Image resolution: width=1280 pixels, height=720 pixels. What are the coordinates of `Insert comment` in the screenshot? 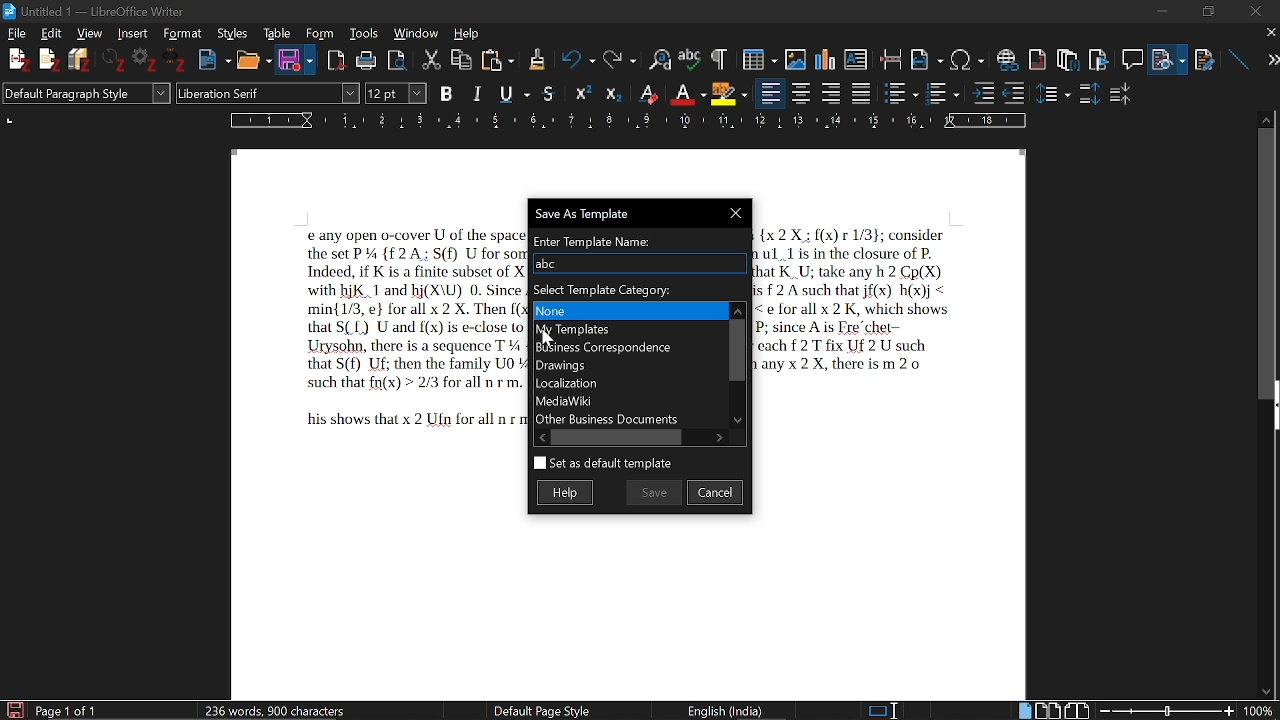 It's located at (1131, 55).